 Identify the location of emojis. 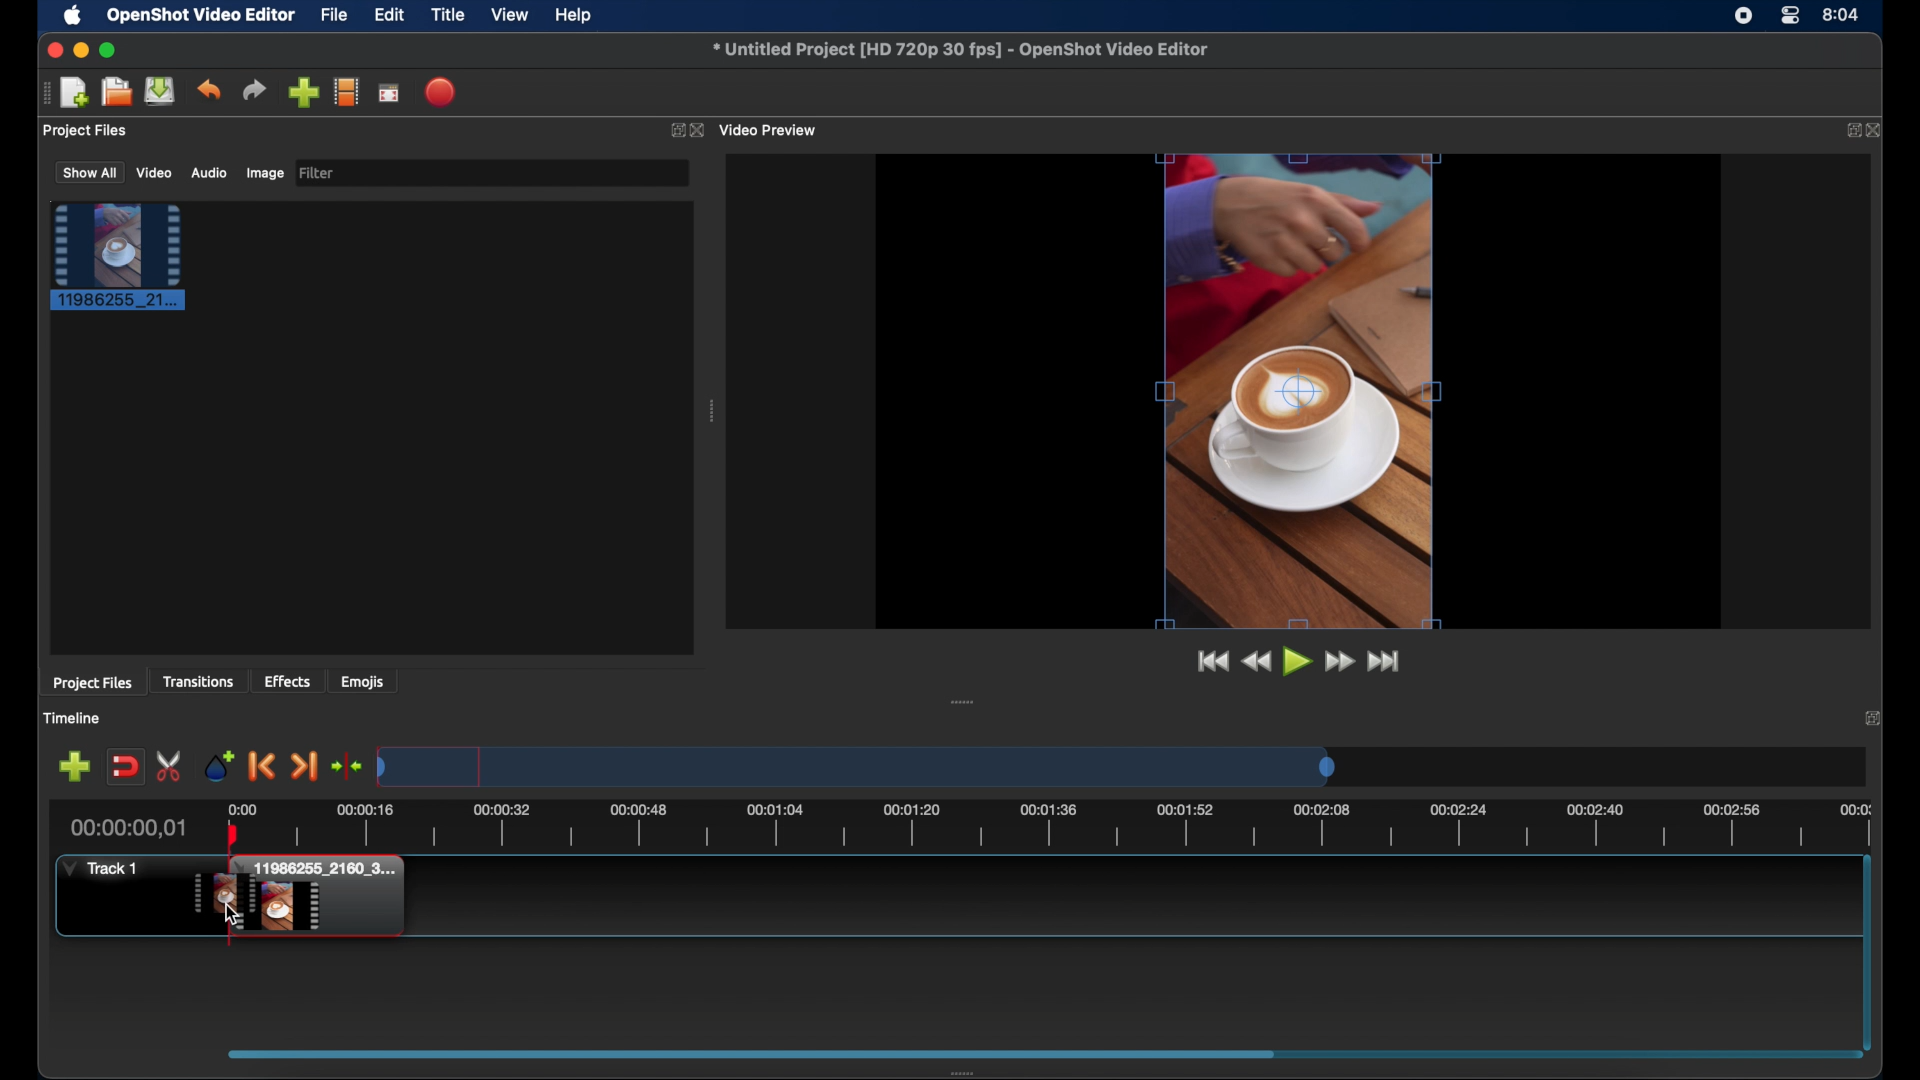
(363, 683).